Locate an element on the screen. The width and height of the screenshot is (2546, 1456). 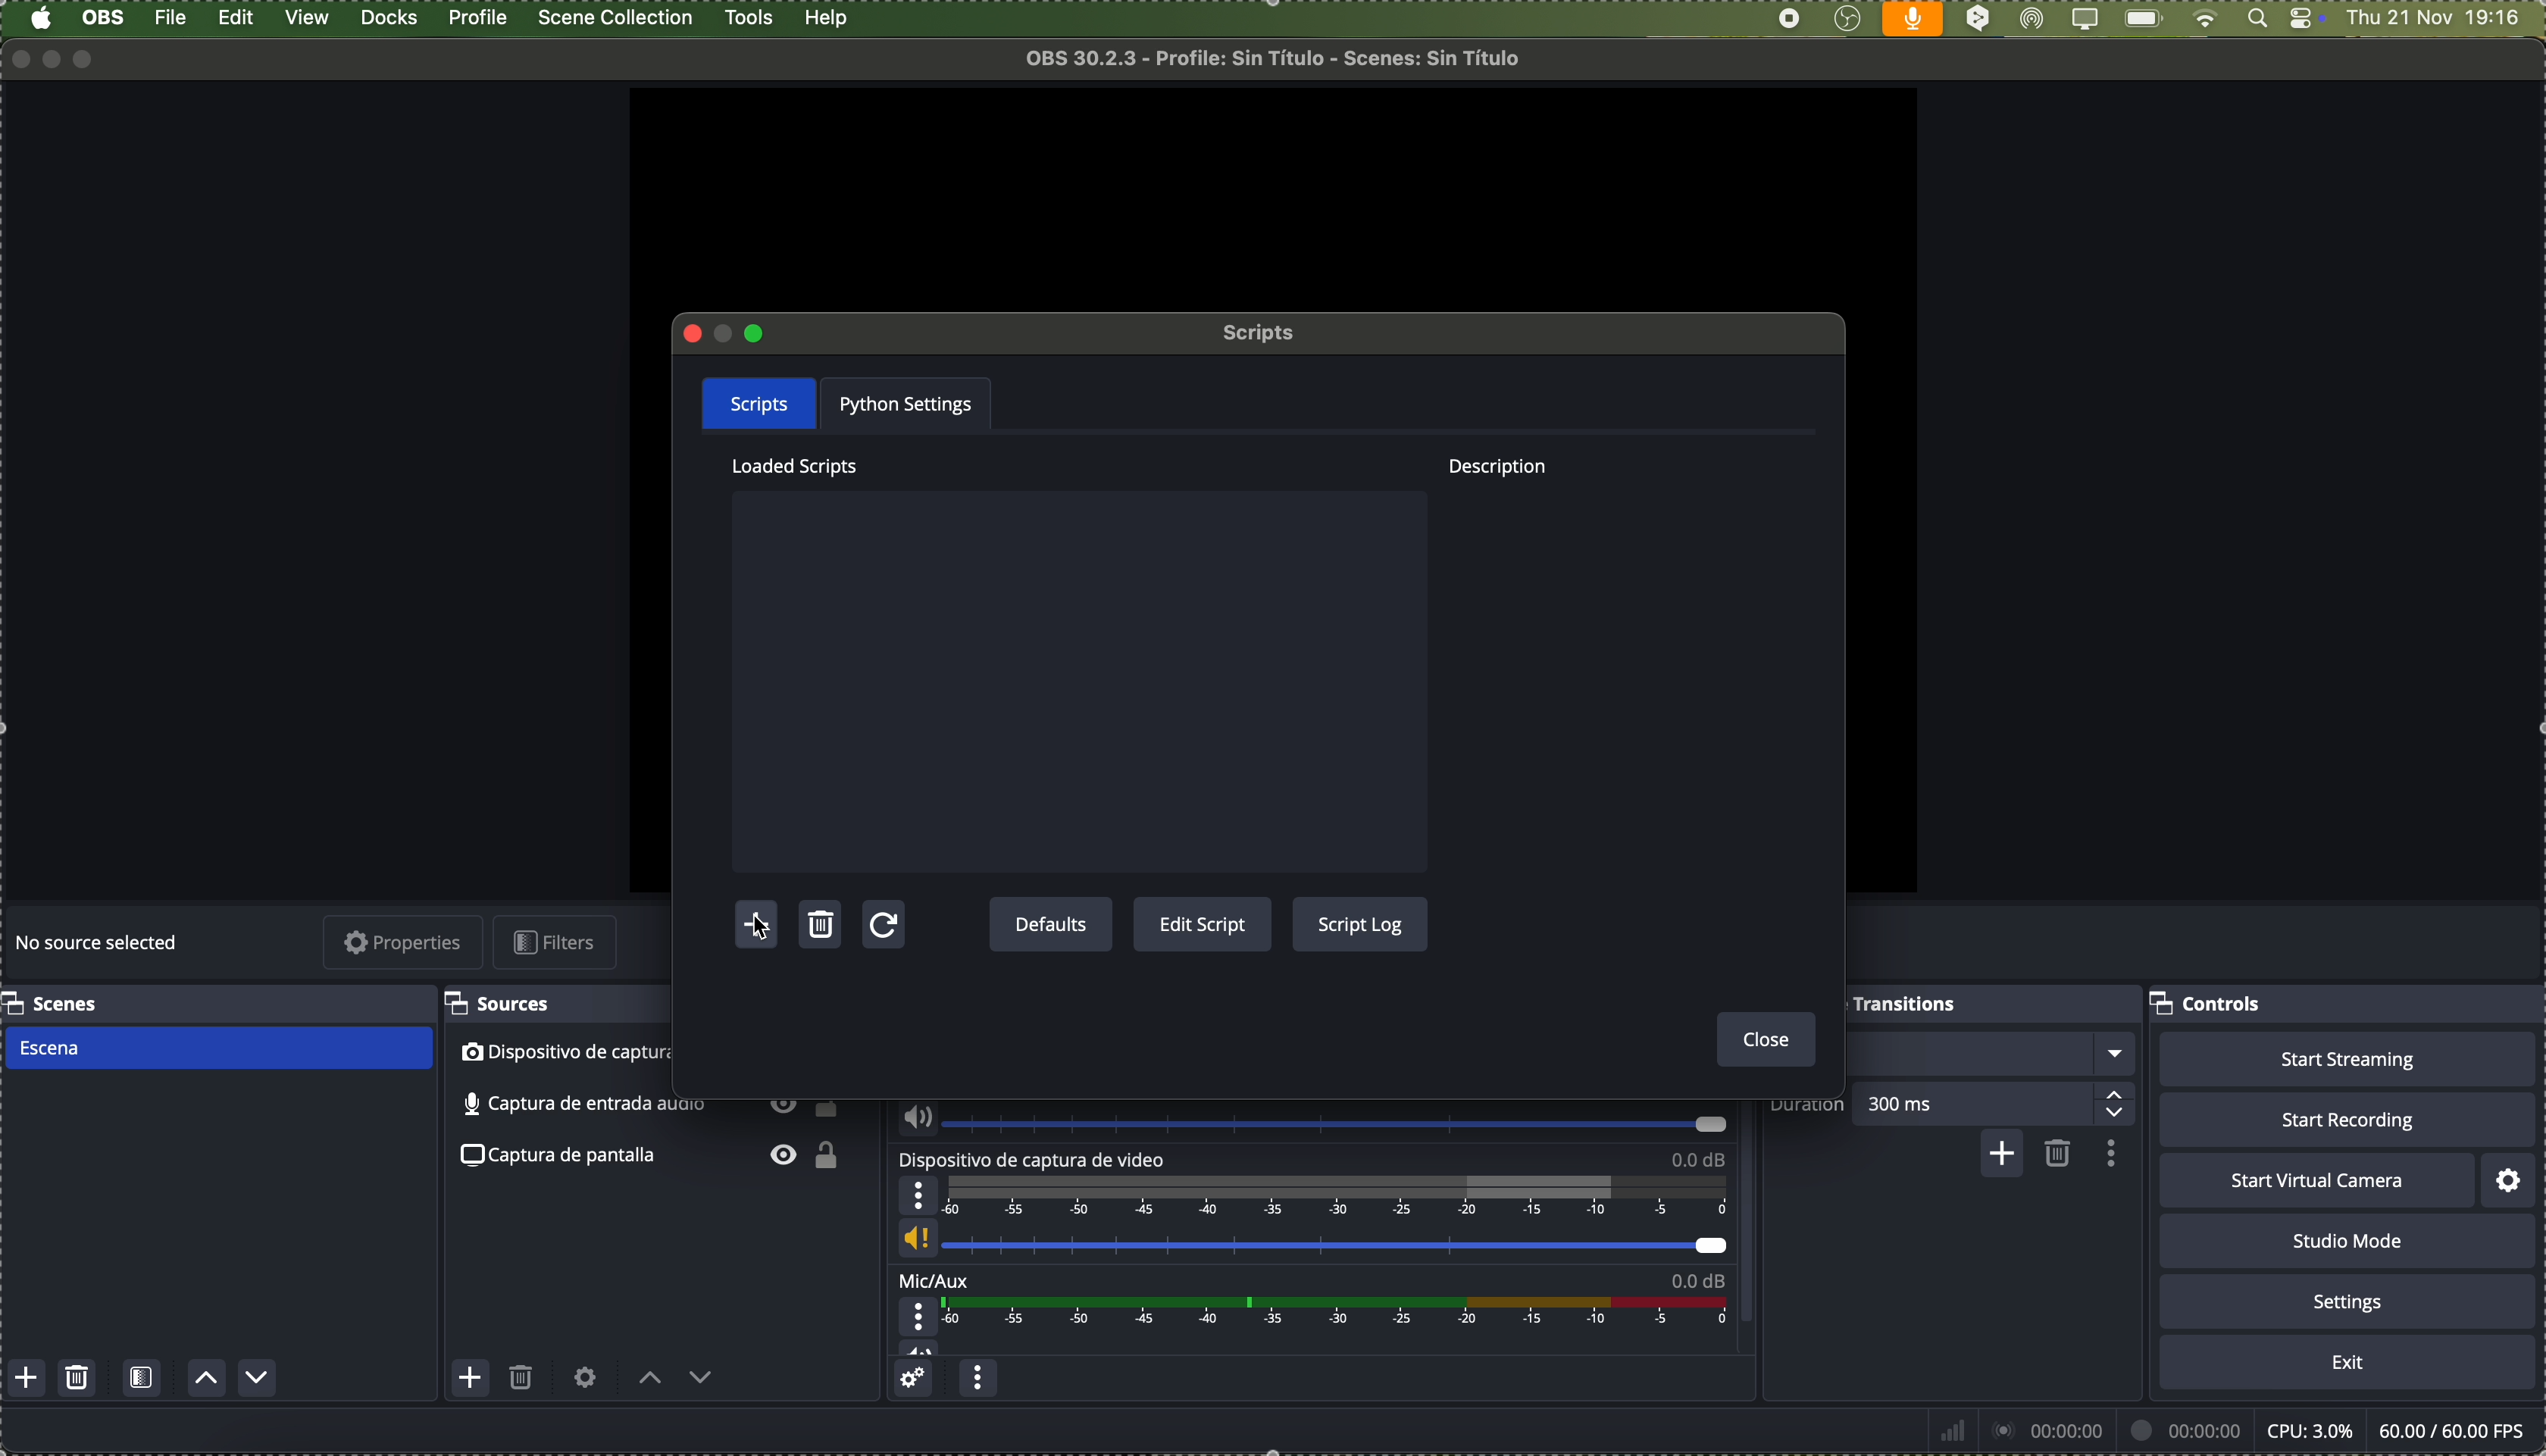
transition properties is located at coordinates (2108, 1153).